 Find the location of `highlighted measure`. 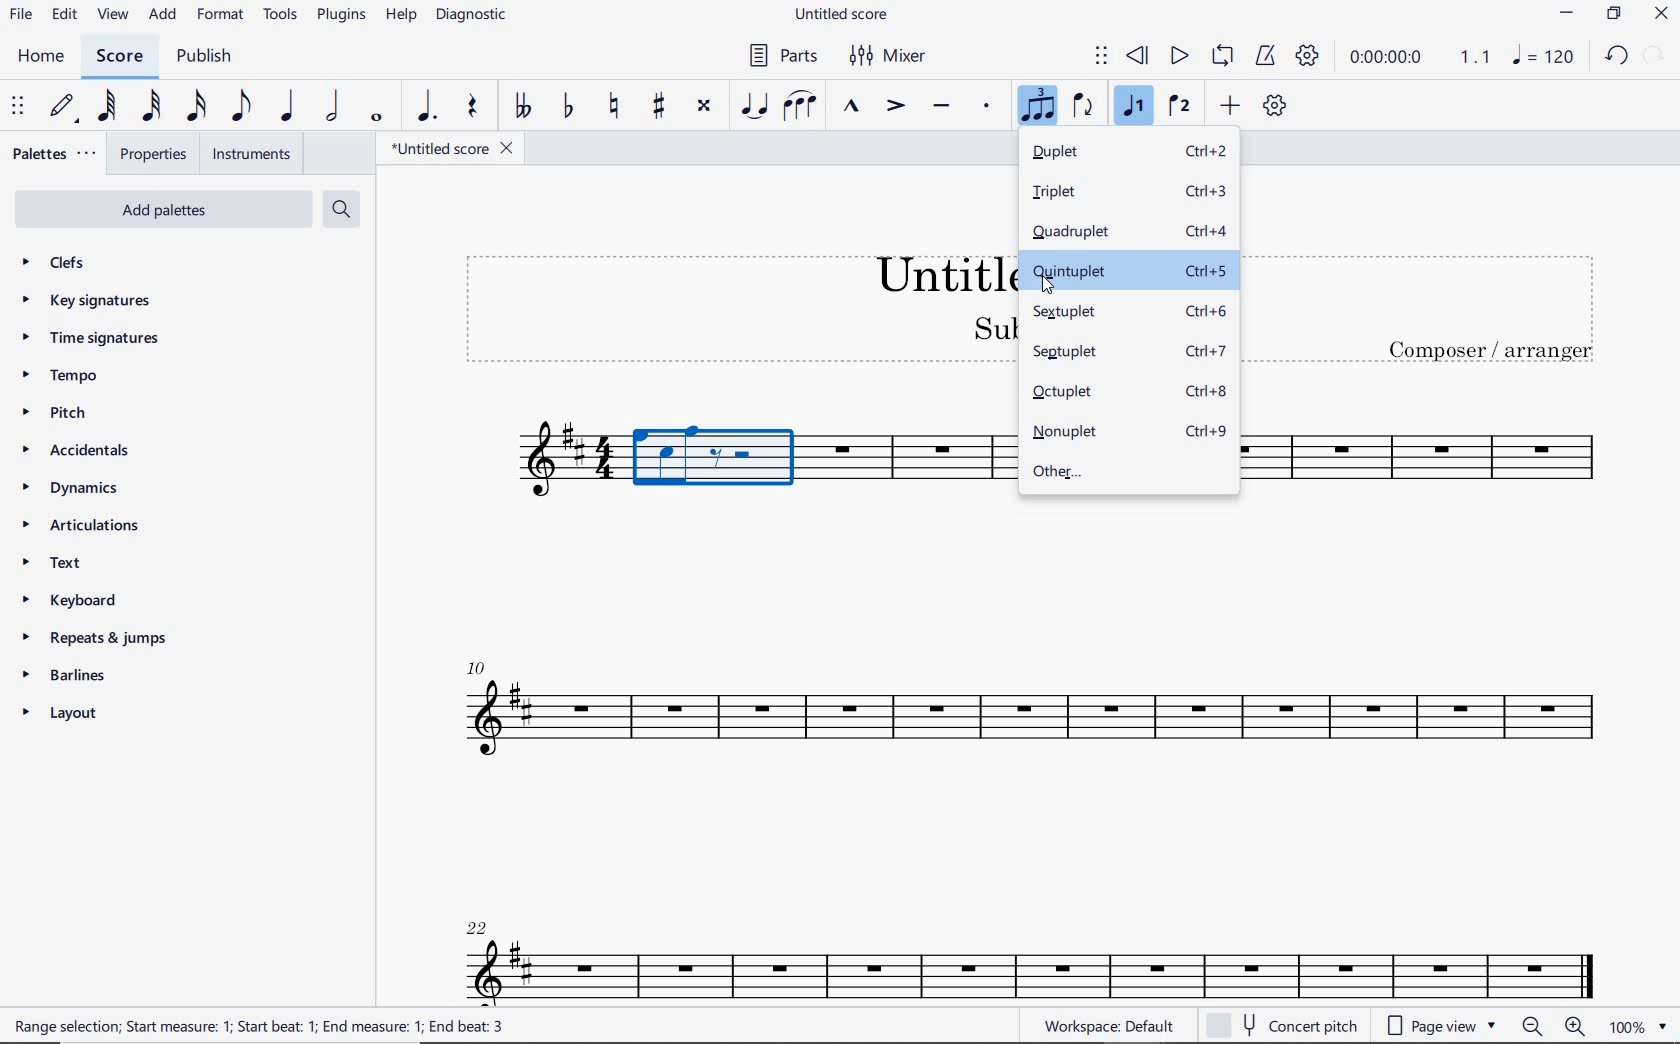

highlighted measure is located at coordinates (716, 466).